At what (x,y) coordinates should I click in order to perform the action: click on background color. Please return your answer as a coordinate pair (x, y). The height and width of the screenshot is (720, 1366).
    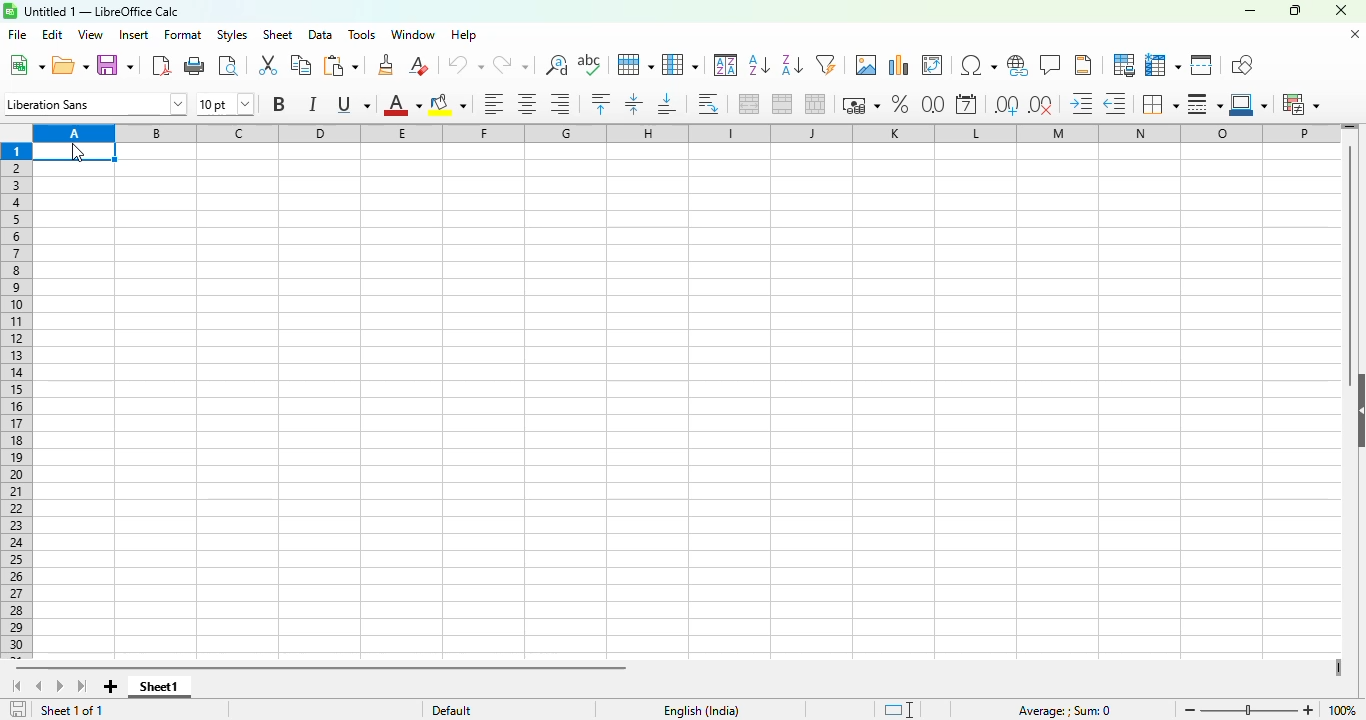
    Looking at the image, I should click on (447, 105).